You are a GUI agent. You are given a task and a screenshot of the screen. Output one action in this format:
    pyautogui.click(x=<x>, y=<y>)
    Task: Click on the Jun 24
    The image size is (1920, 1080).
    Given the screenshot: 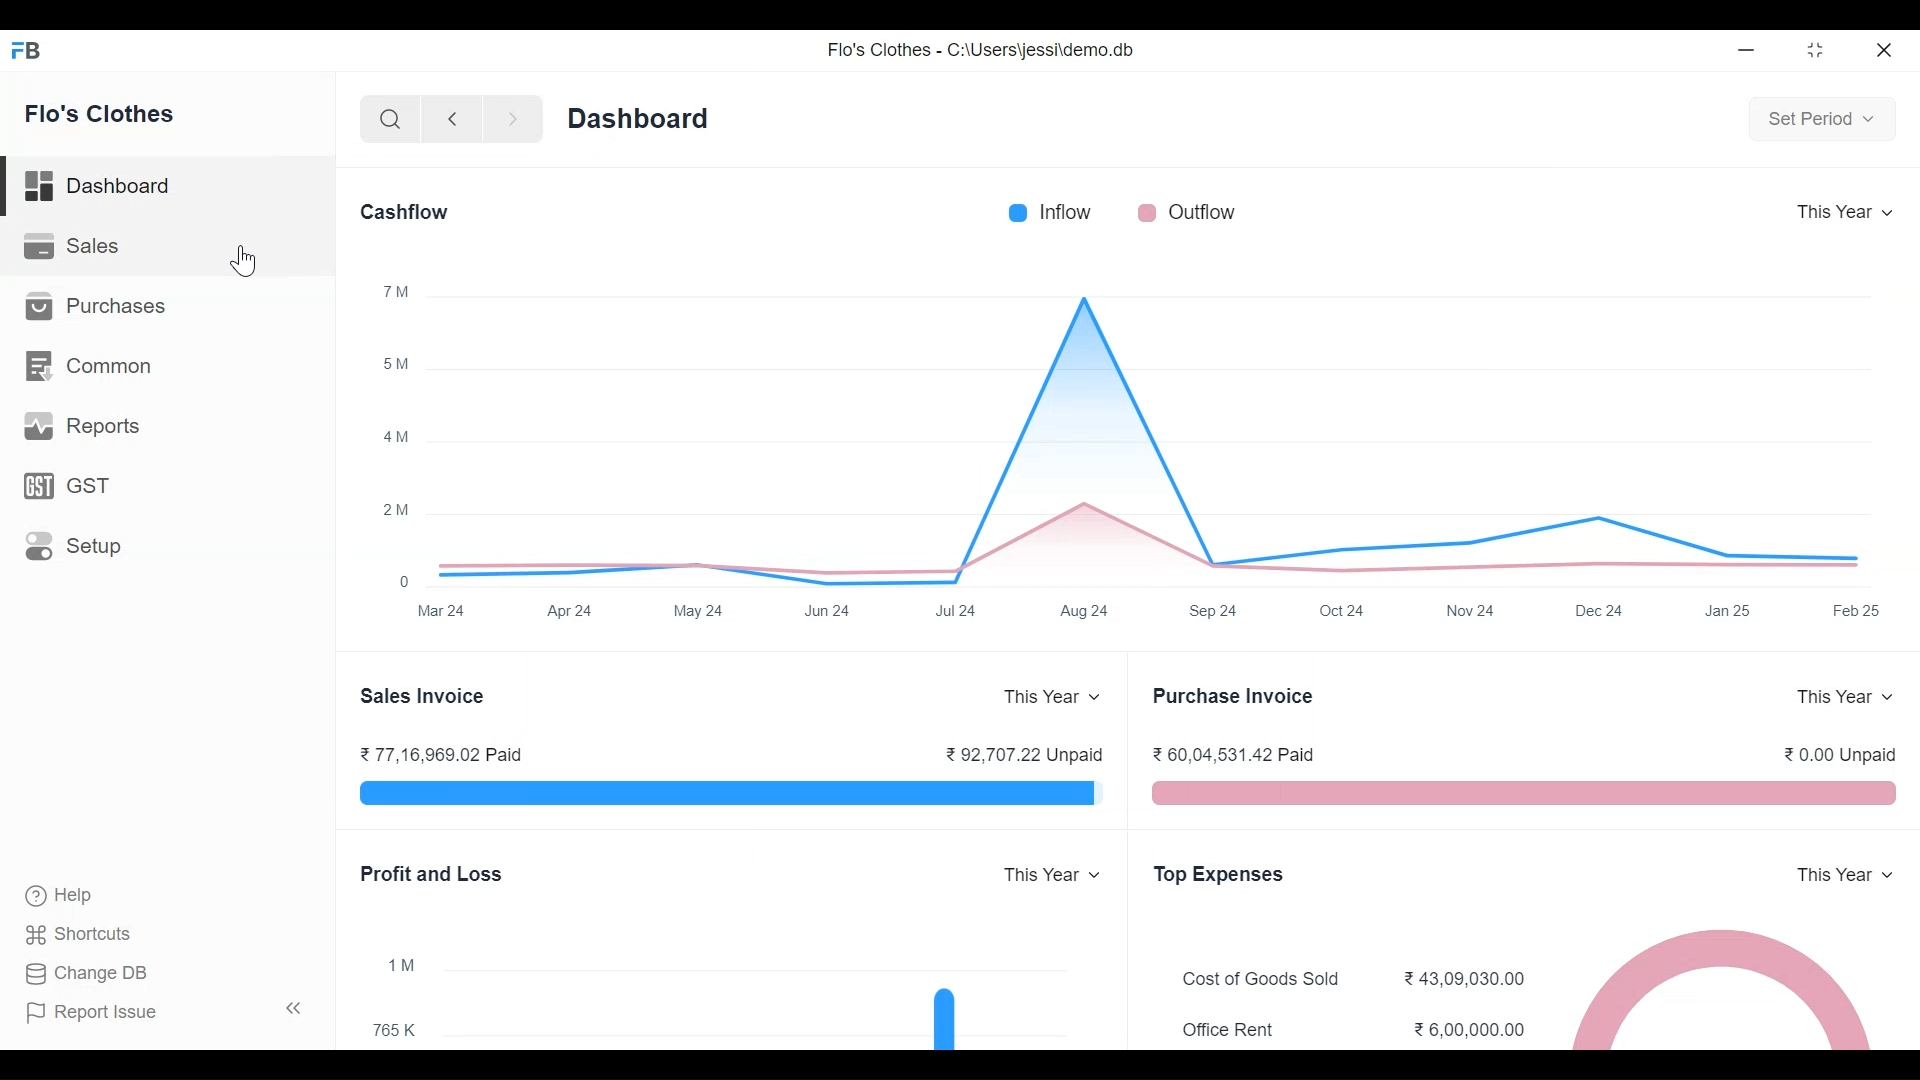 What is the action you would take?
    pyautogui.click(x=828, y=611)
    